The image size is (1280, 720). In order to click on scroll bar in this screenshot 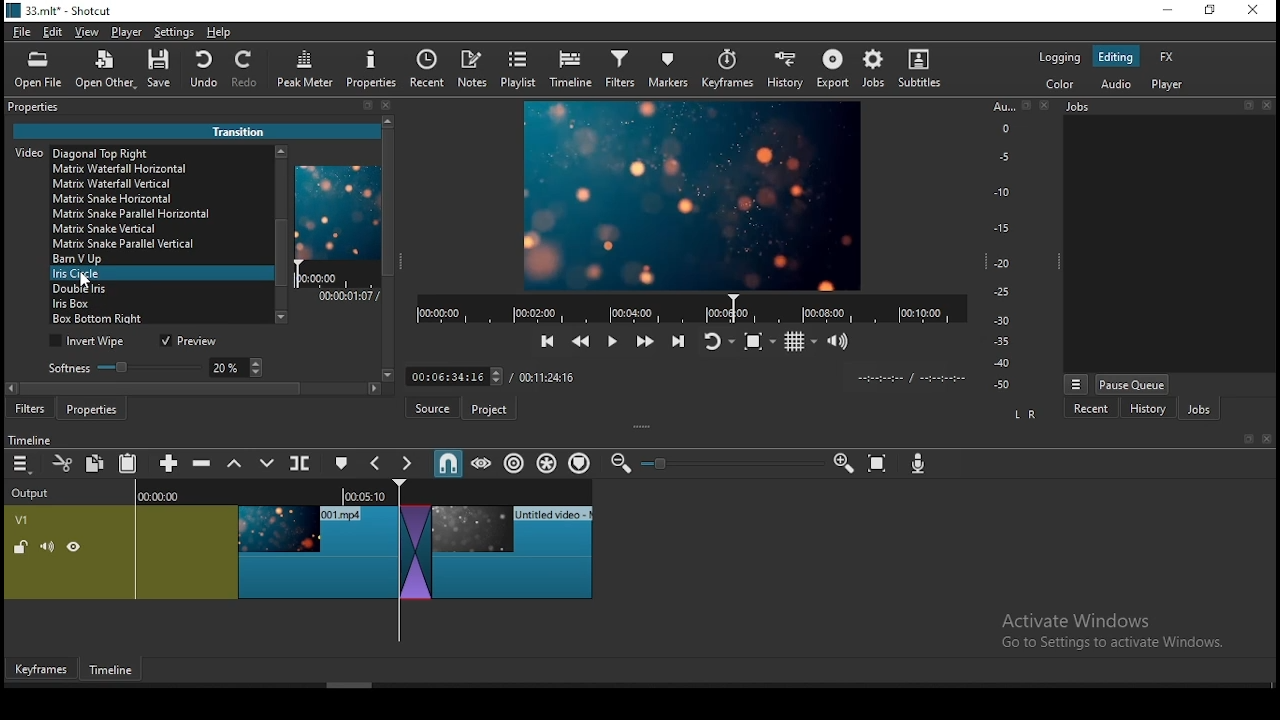, I will do `click(388, 255)`.